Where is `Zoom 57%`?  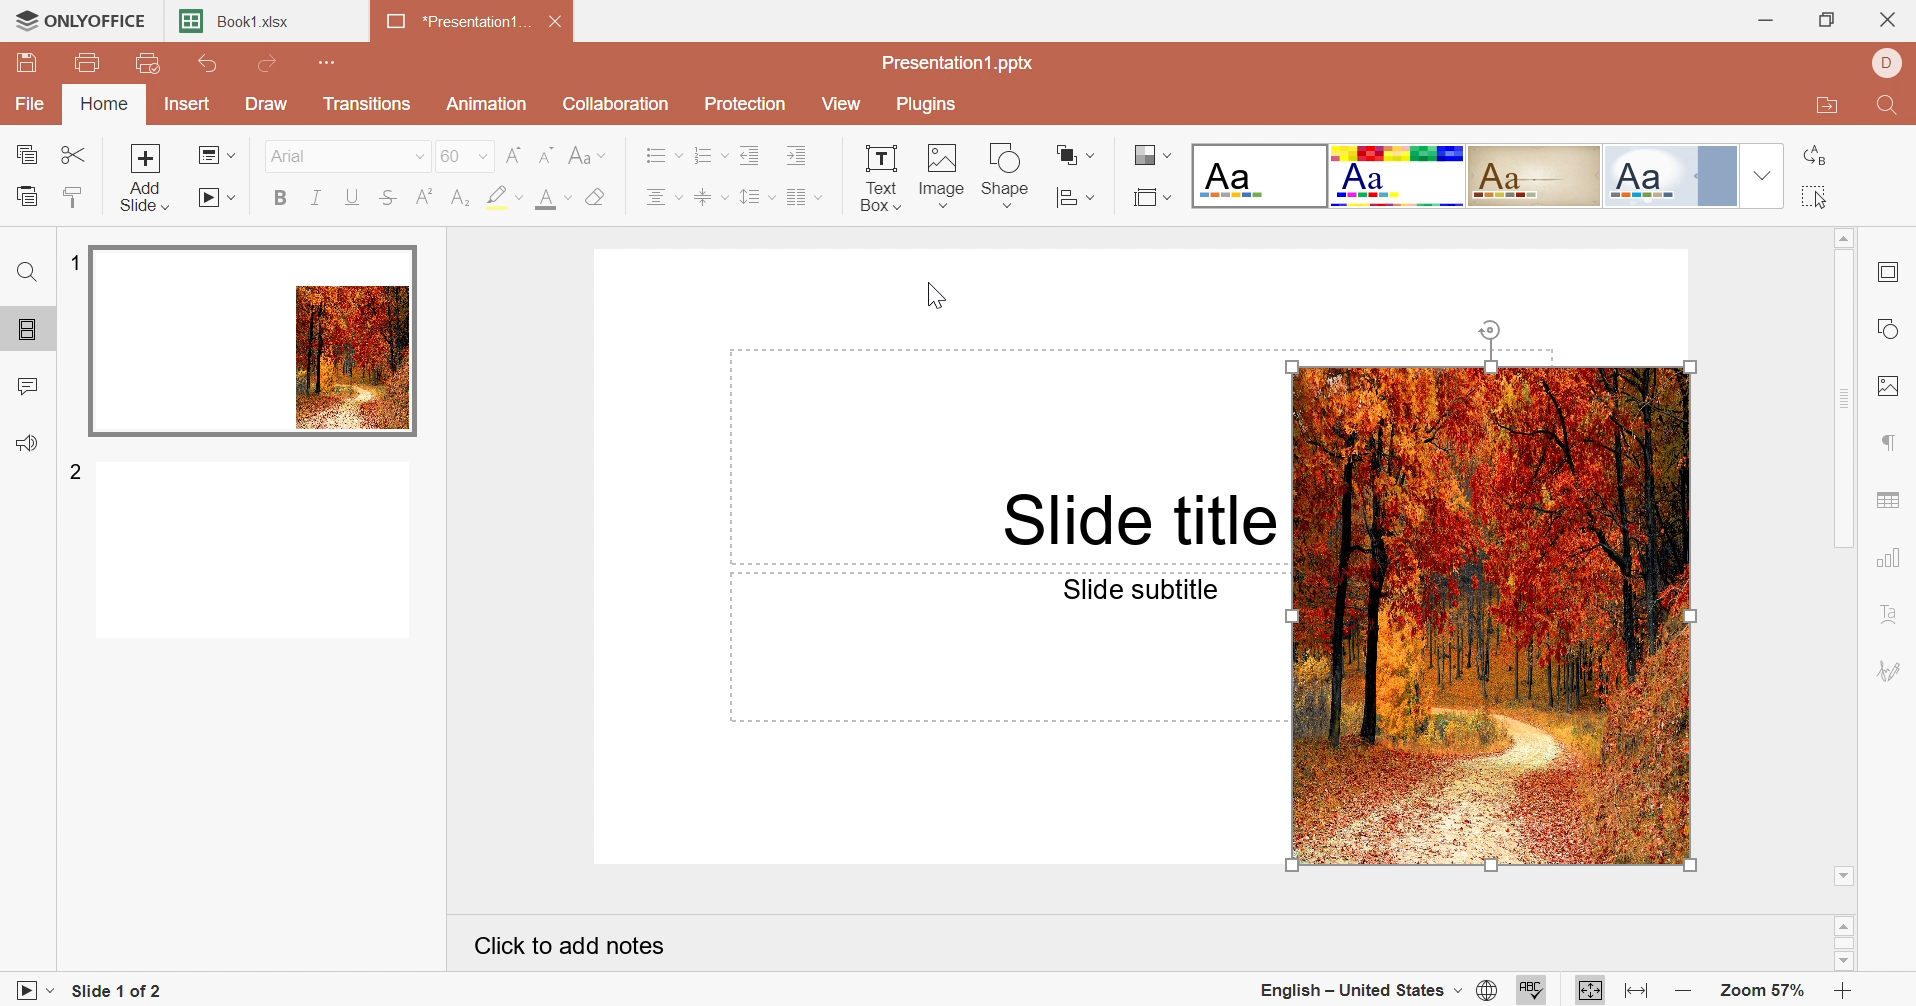 Zoom 57% is located at coordinates (1757, 989).